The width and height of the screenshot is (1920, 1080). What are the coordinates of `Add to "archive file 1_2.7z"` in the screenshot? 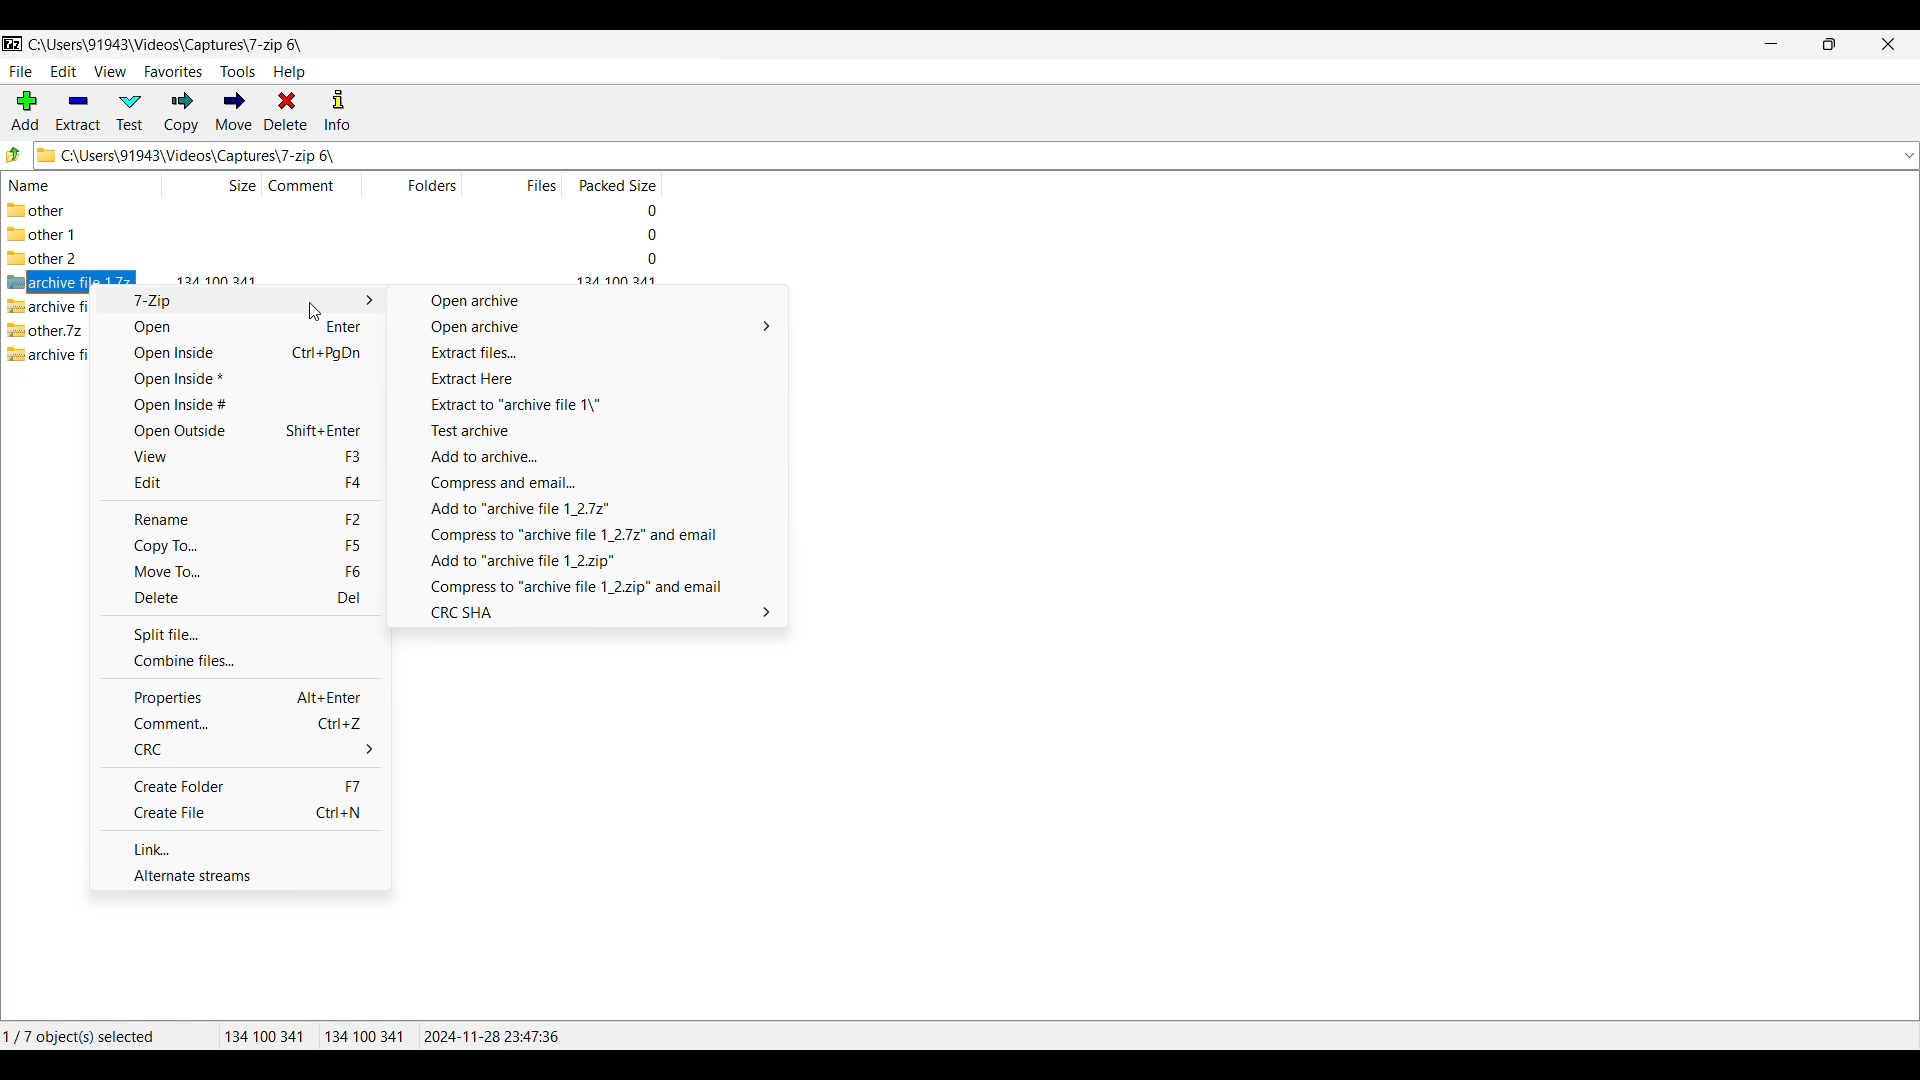 It's located at (593, 509).